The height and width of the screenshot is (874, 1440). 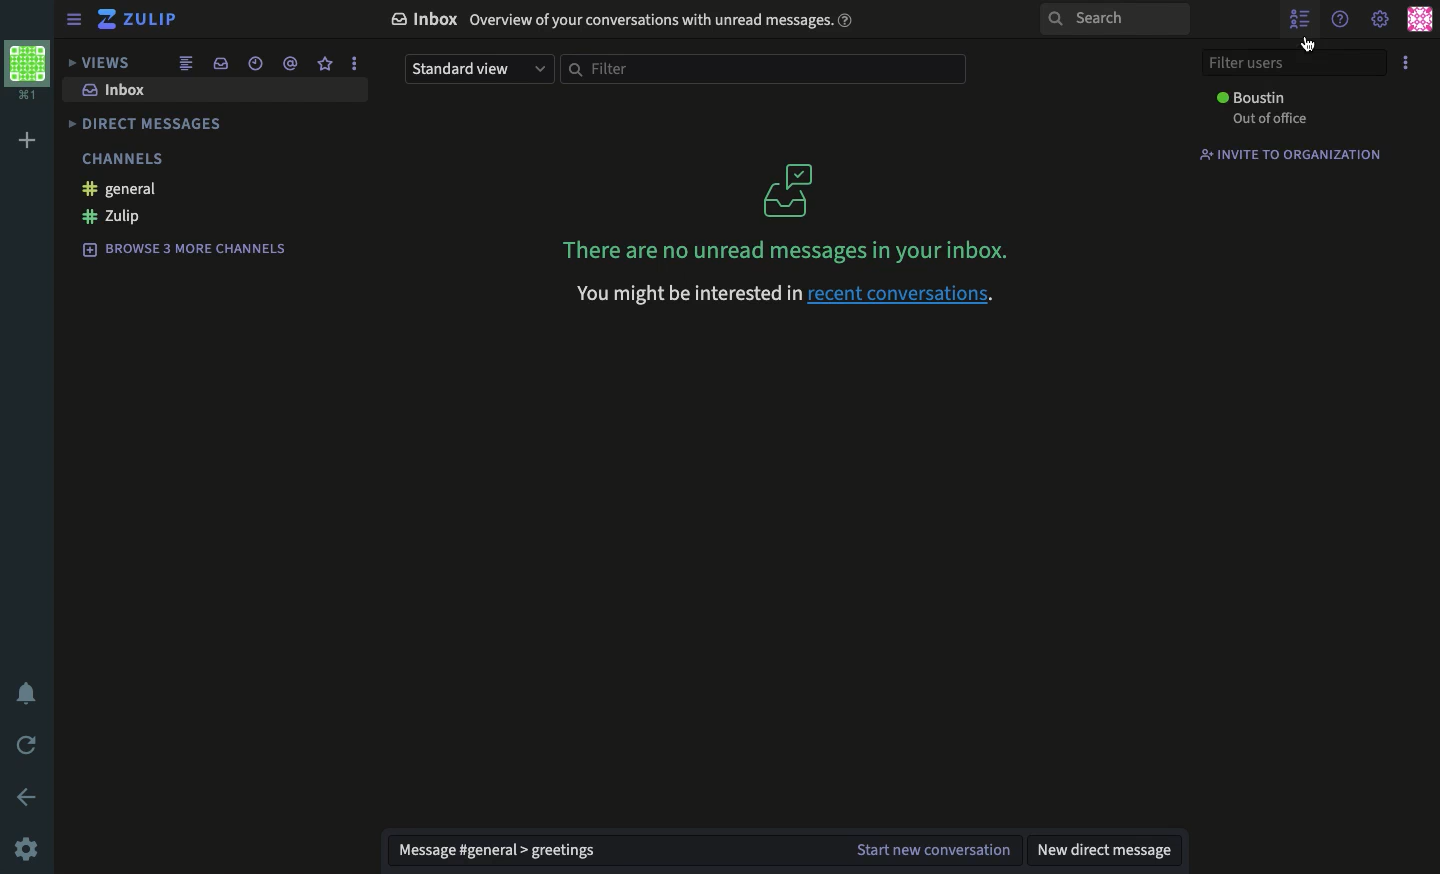 I want to click on standard view, so click(x=478, y=70).